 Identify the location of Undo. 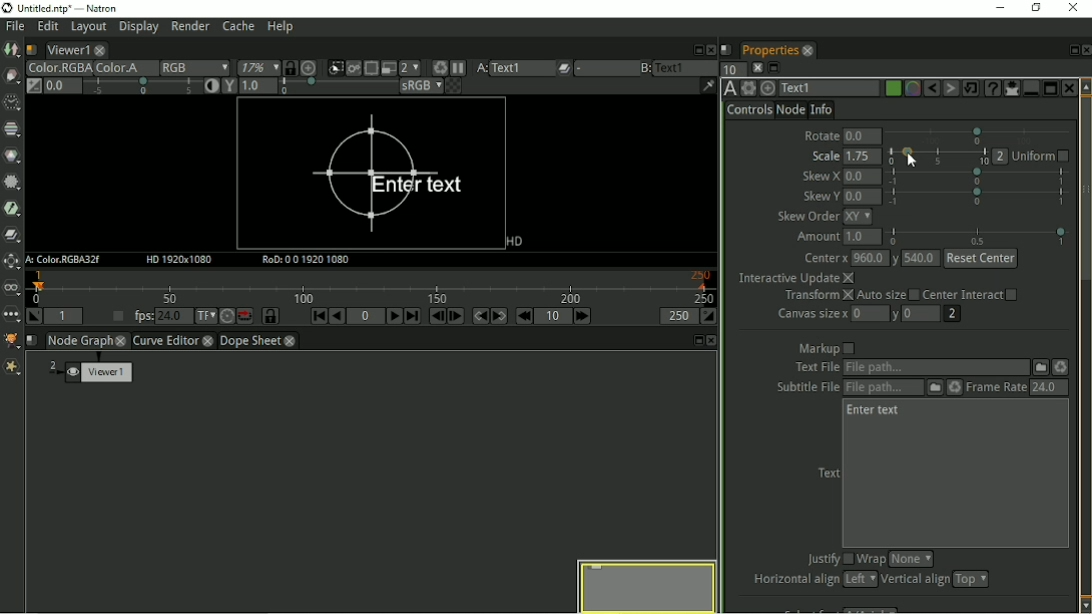
(930, 89).